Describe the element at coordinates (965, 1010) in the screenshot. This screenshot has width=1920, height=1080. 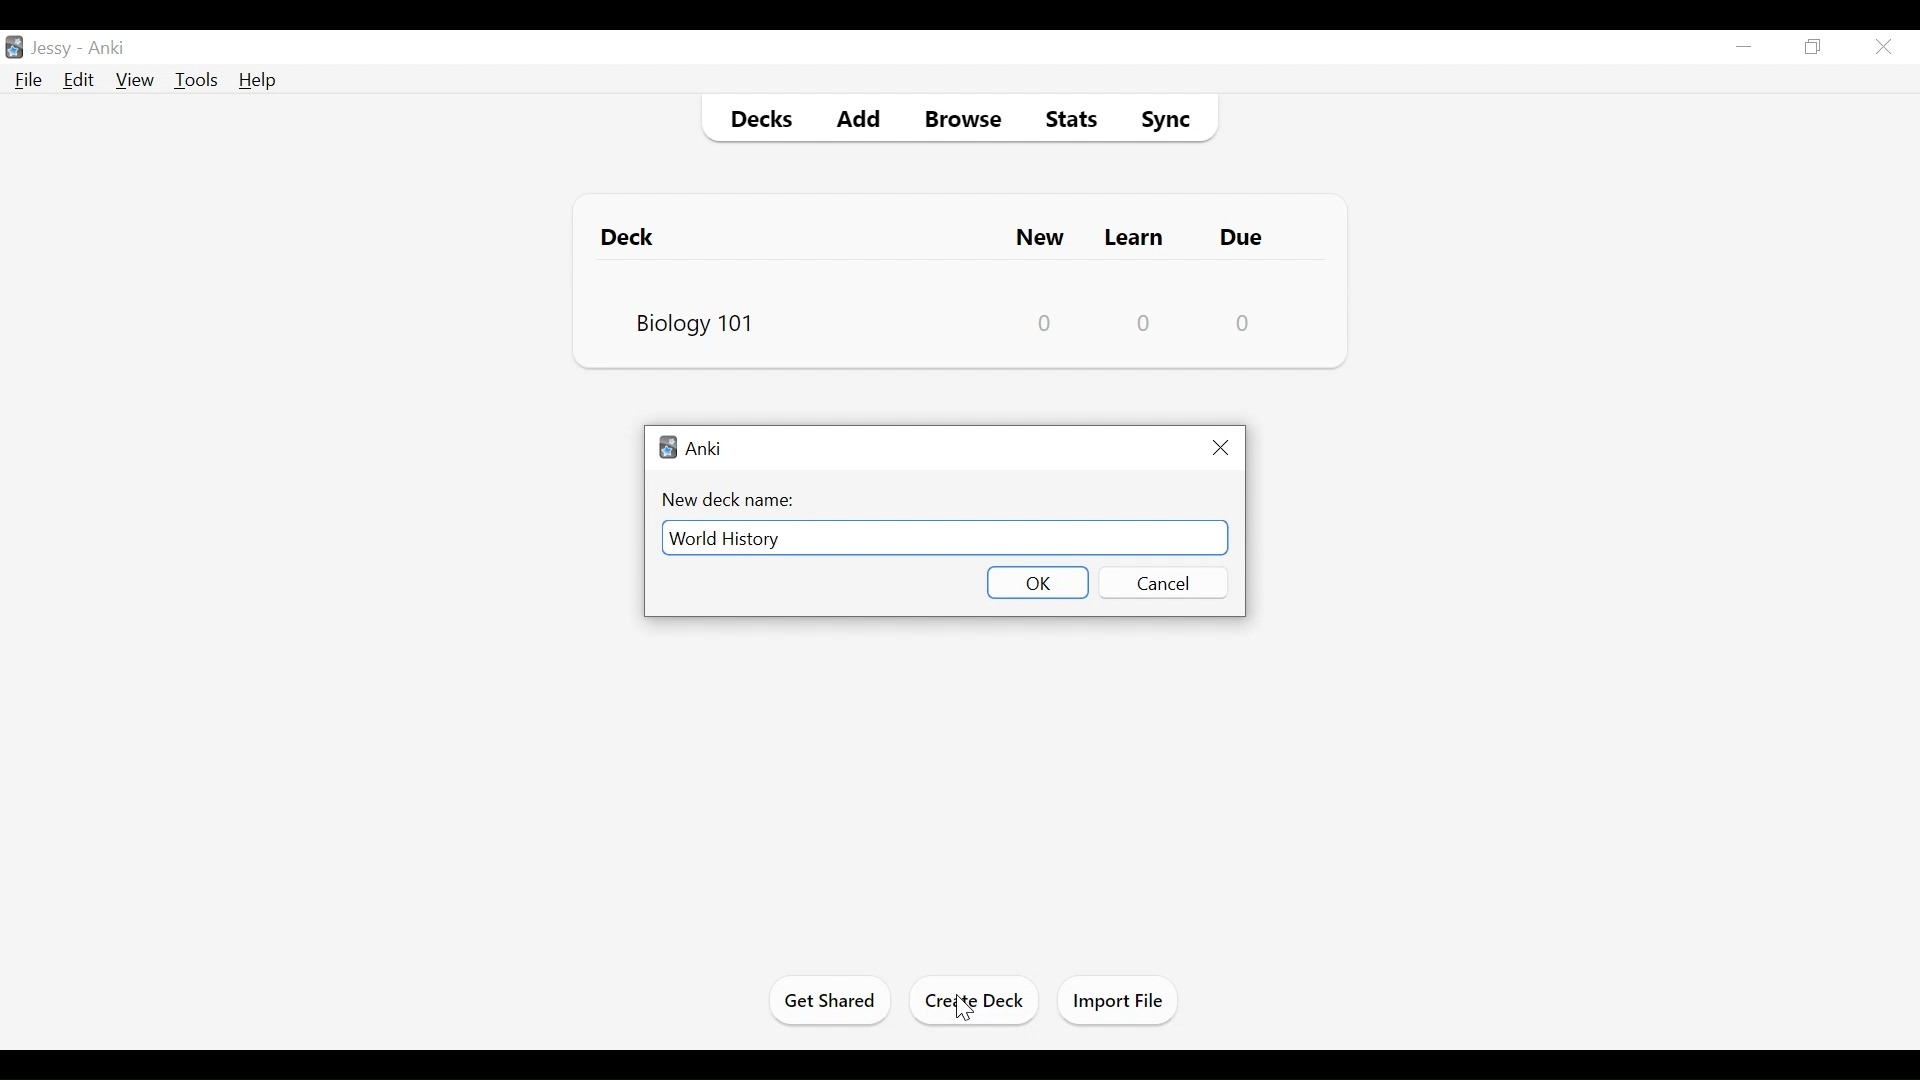
I see `Cursor` at that location.